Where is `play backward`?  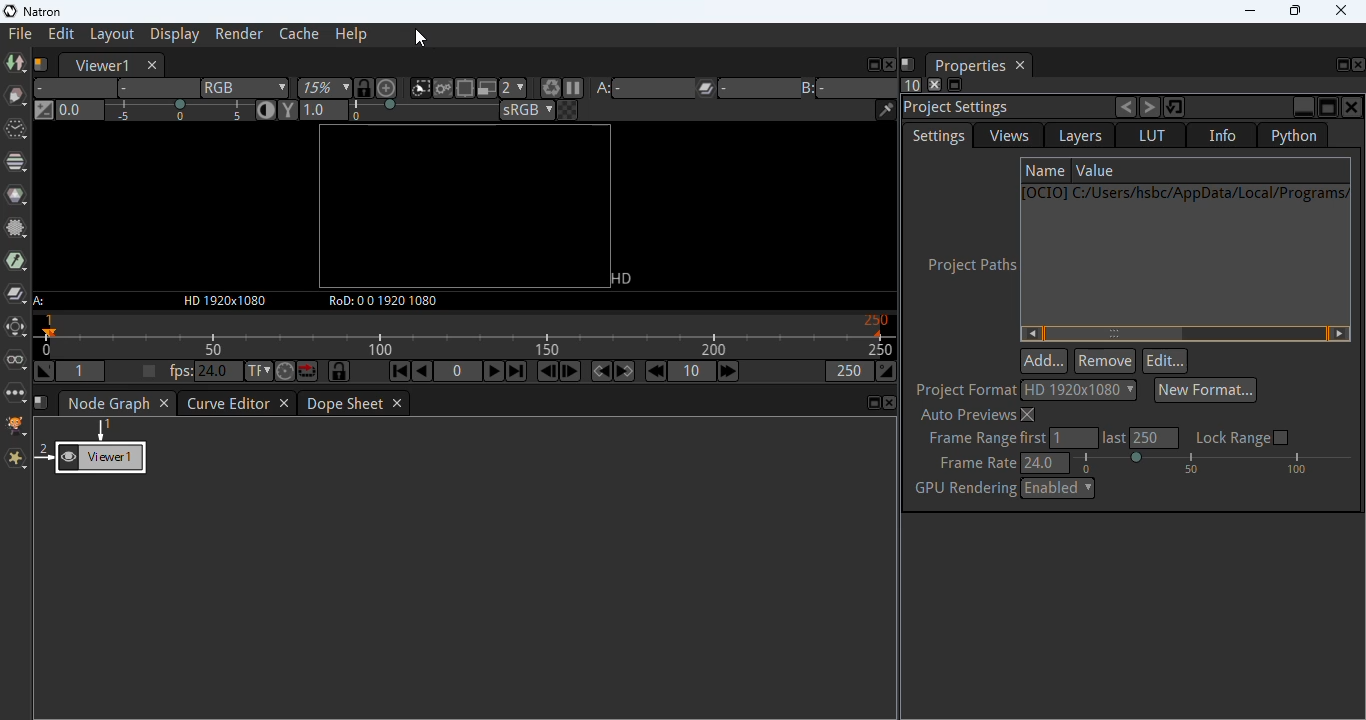
play backward is located at coordinates (423, 371).